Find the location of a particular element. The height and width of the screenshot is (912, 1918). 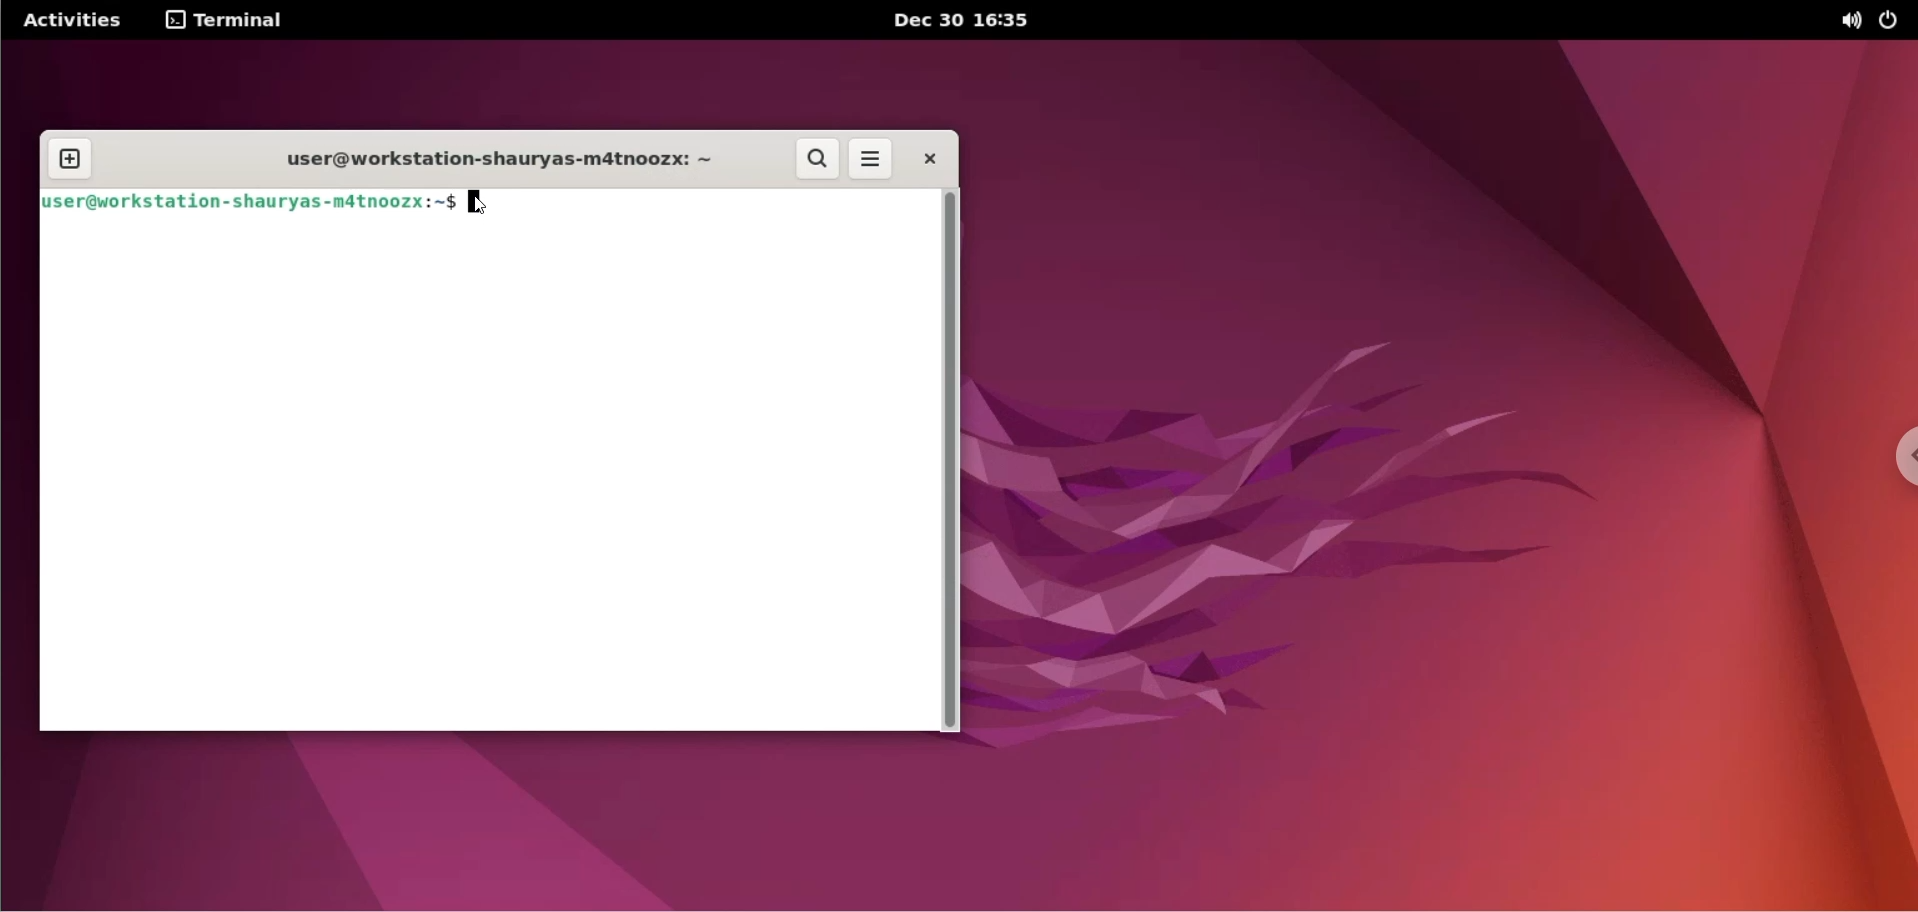

close is located at coordinates (930, 159).